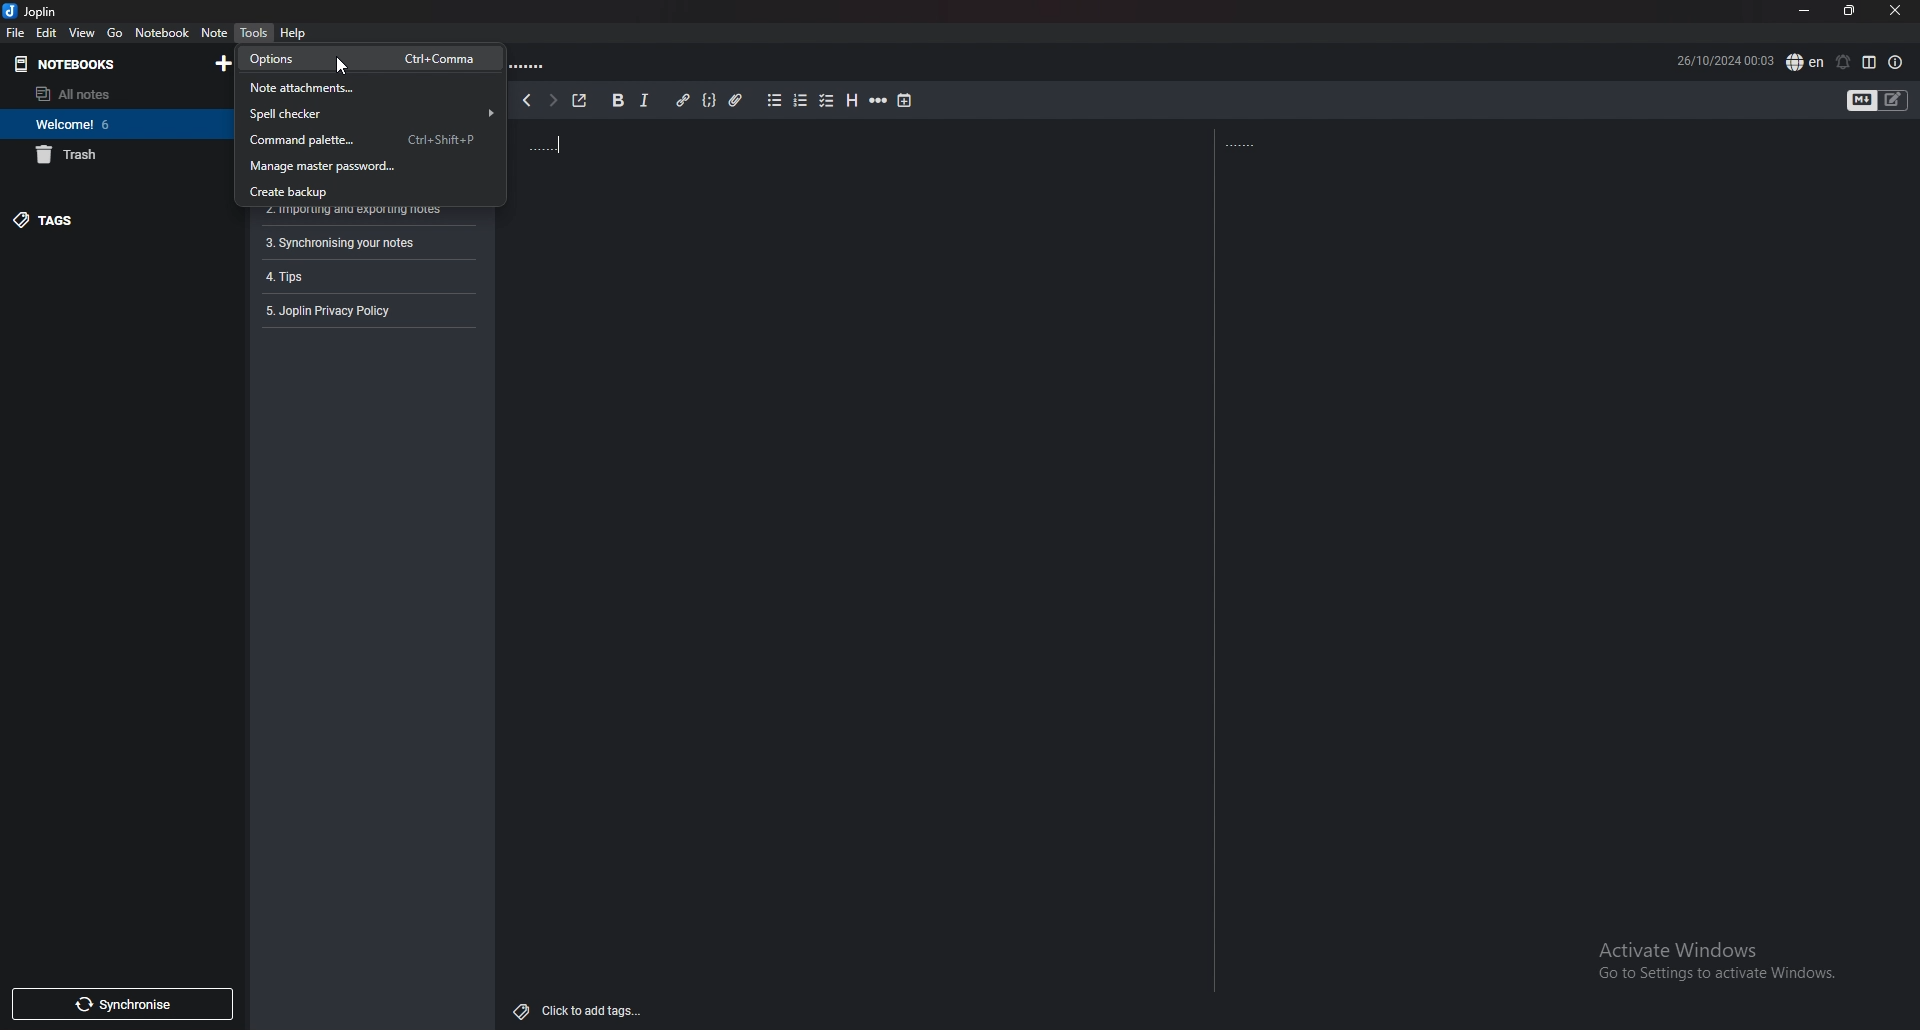 Image resolution: width=1920 pixels, height=1030 pixels. Describe the element at coordinates (1895, 62) in the screenshot. I see `note properties` at that location.